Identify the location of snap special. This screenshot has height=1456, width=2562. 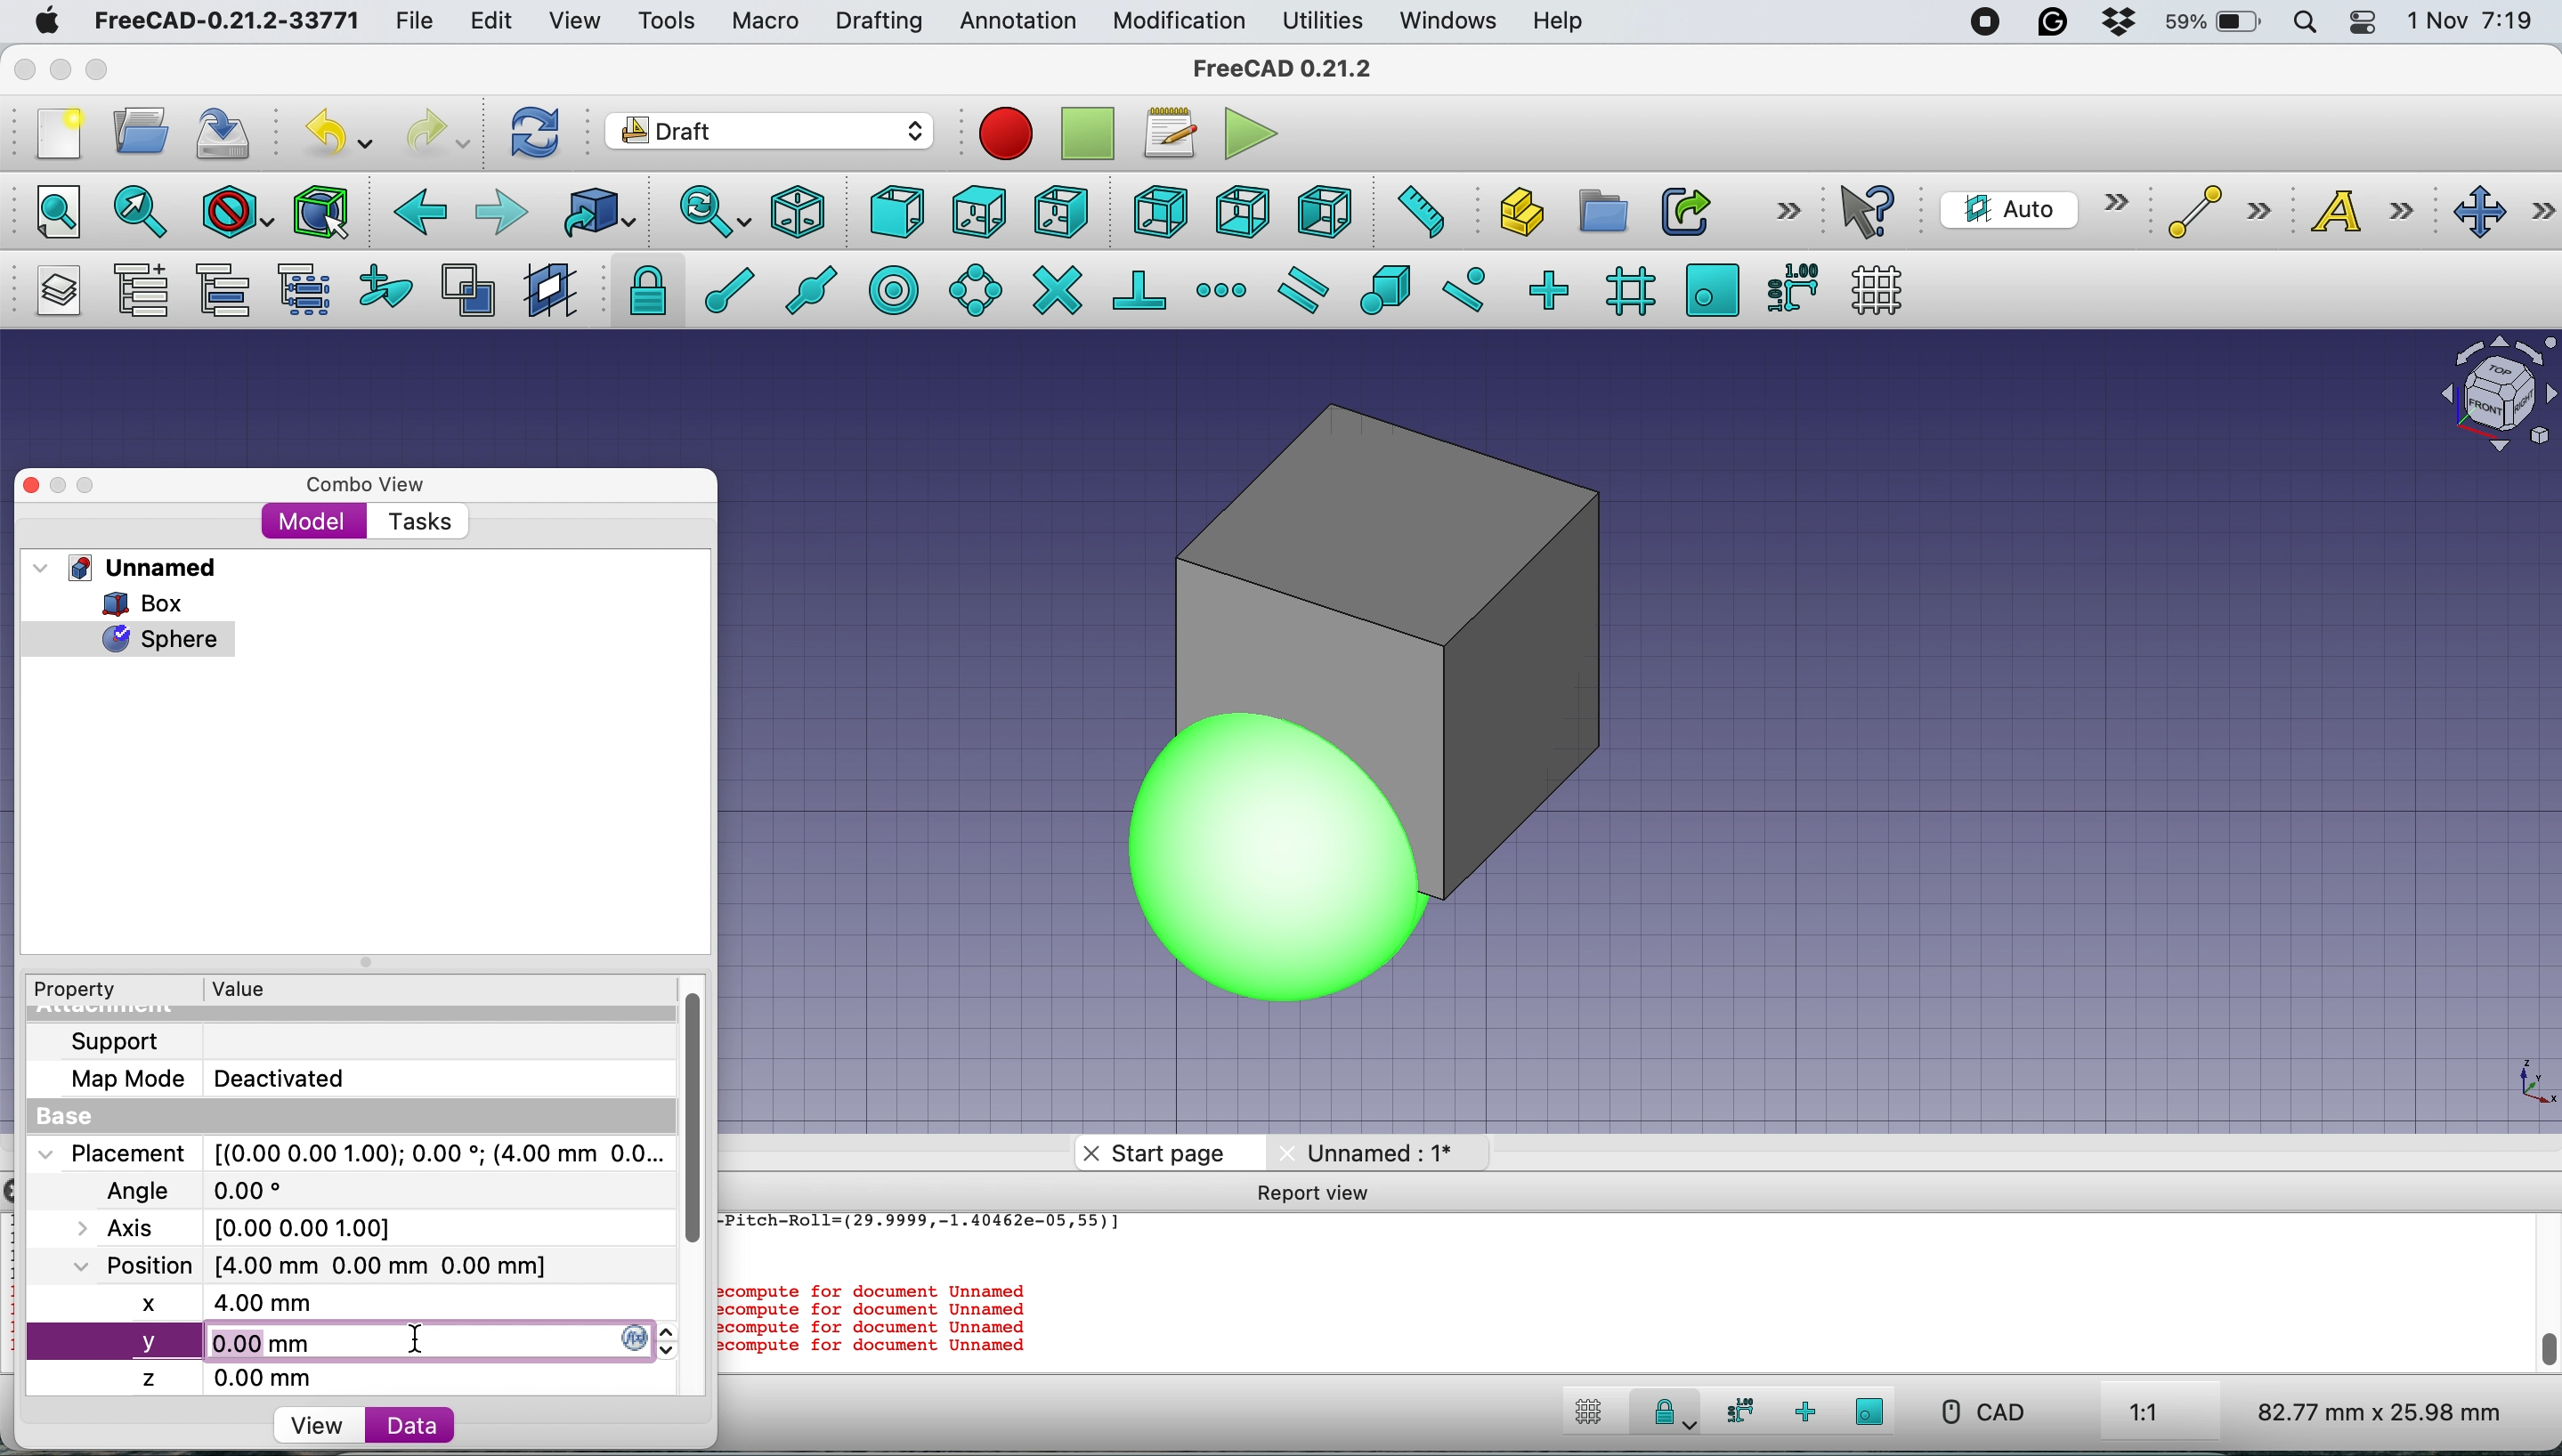
(1384, 289).